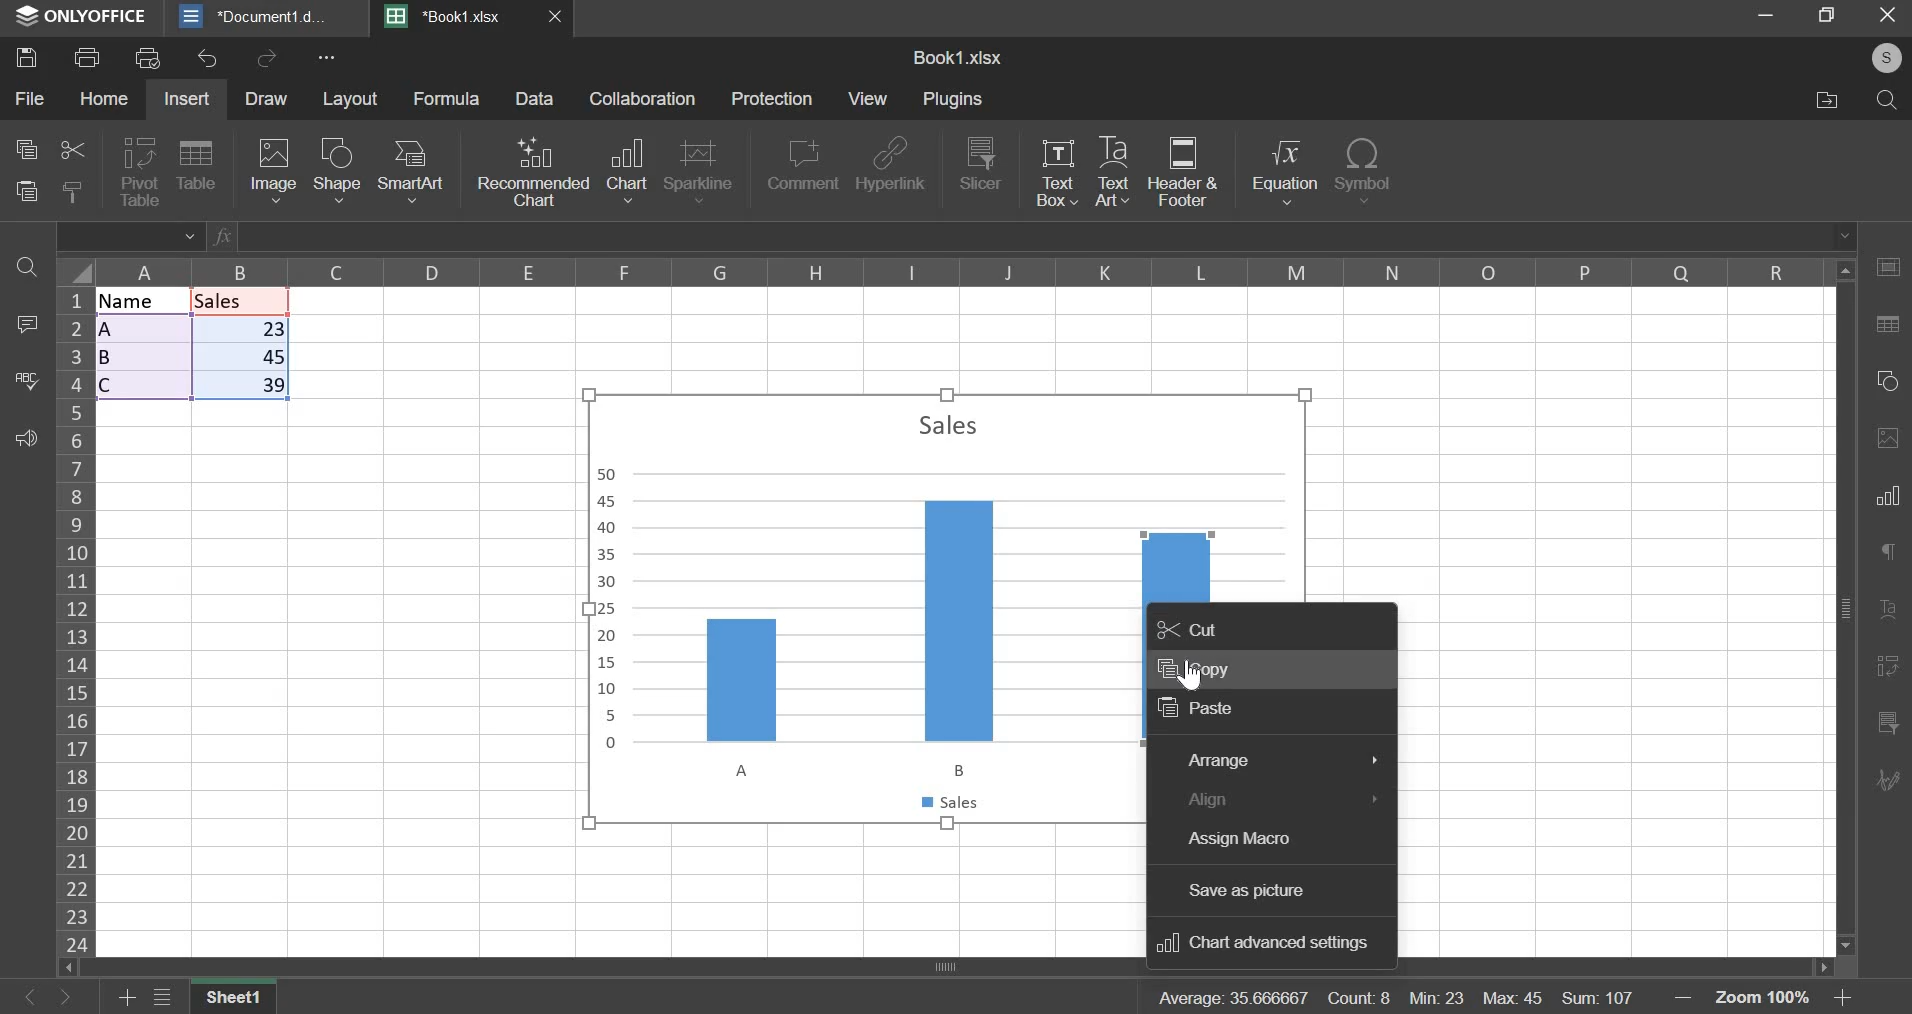  I want to click on Image Tool, so click(1887, 437).